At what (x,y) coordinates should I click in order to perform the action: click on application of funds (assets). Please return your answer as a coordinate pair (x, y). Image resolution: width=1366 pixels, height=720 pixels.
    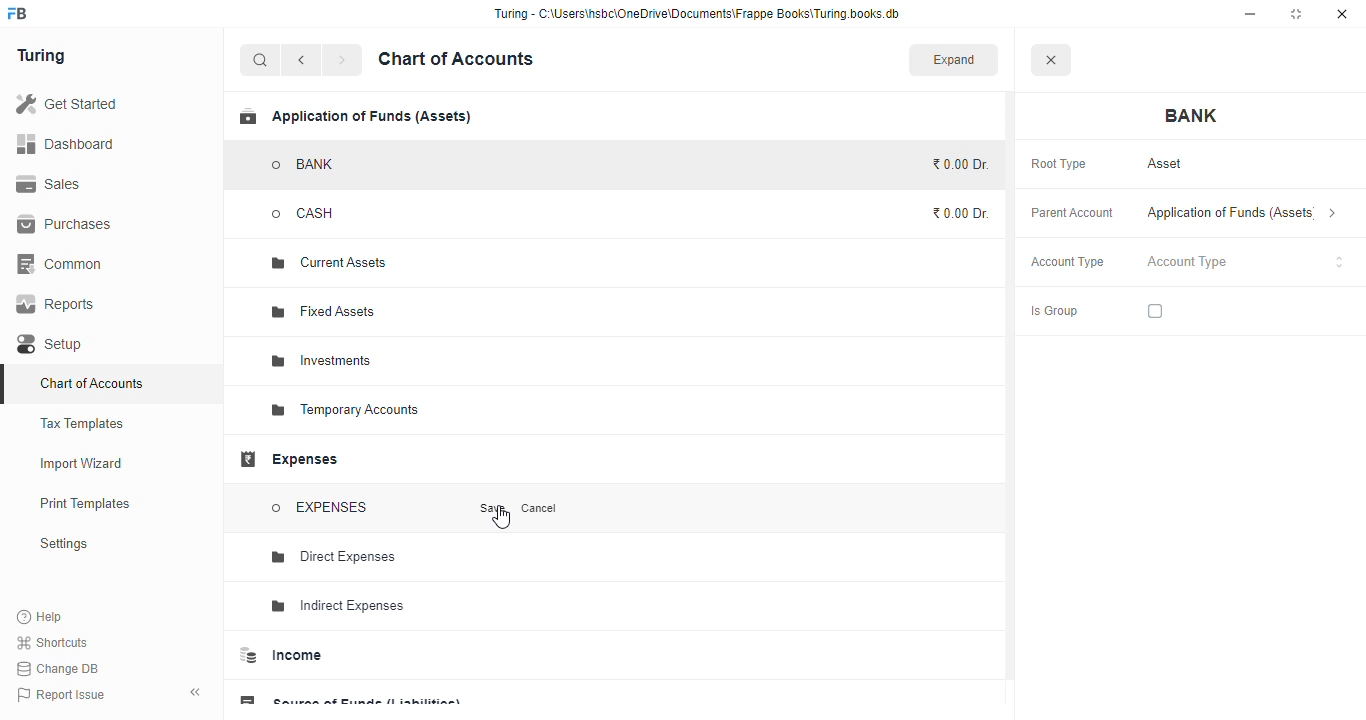
    Looking at the image, I should click on (1242, 213).